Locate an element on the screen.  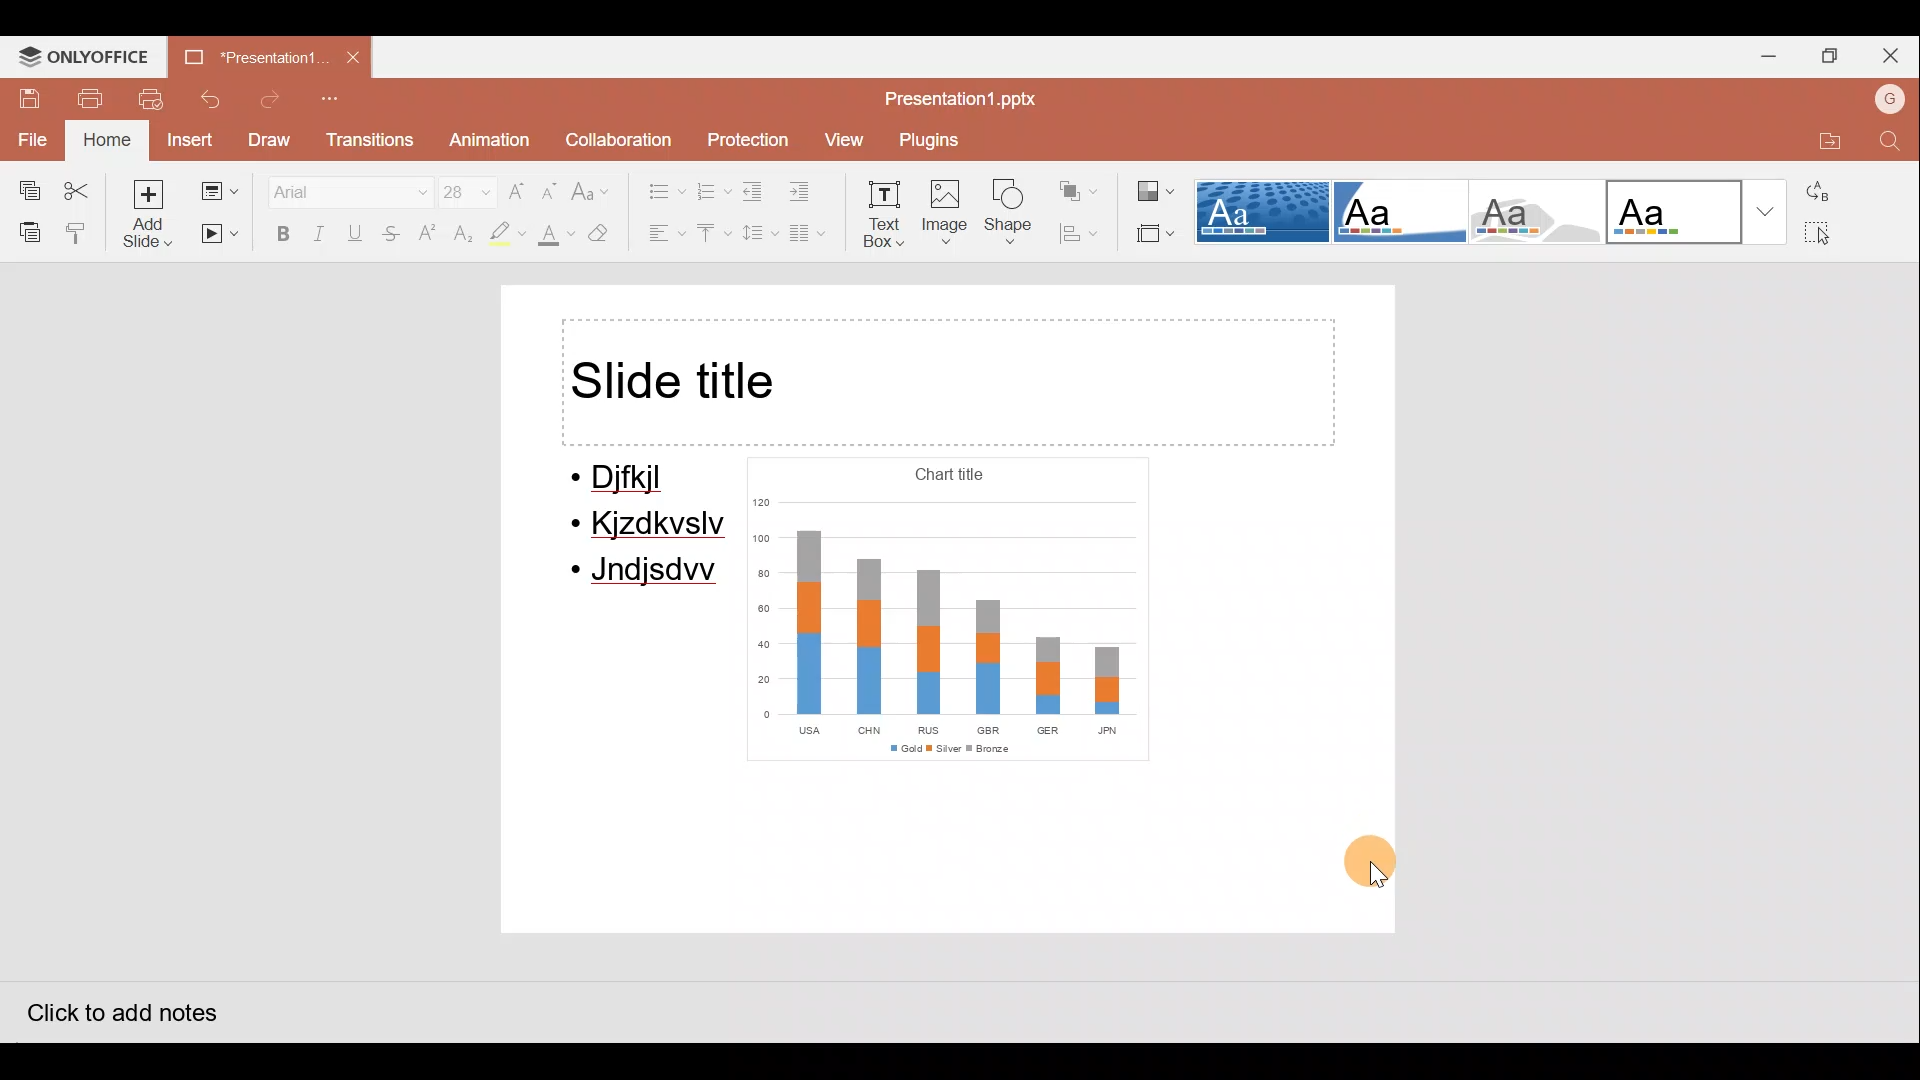
Italics is located at coordinates (314, 229).